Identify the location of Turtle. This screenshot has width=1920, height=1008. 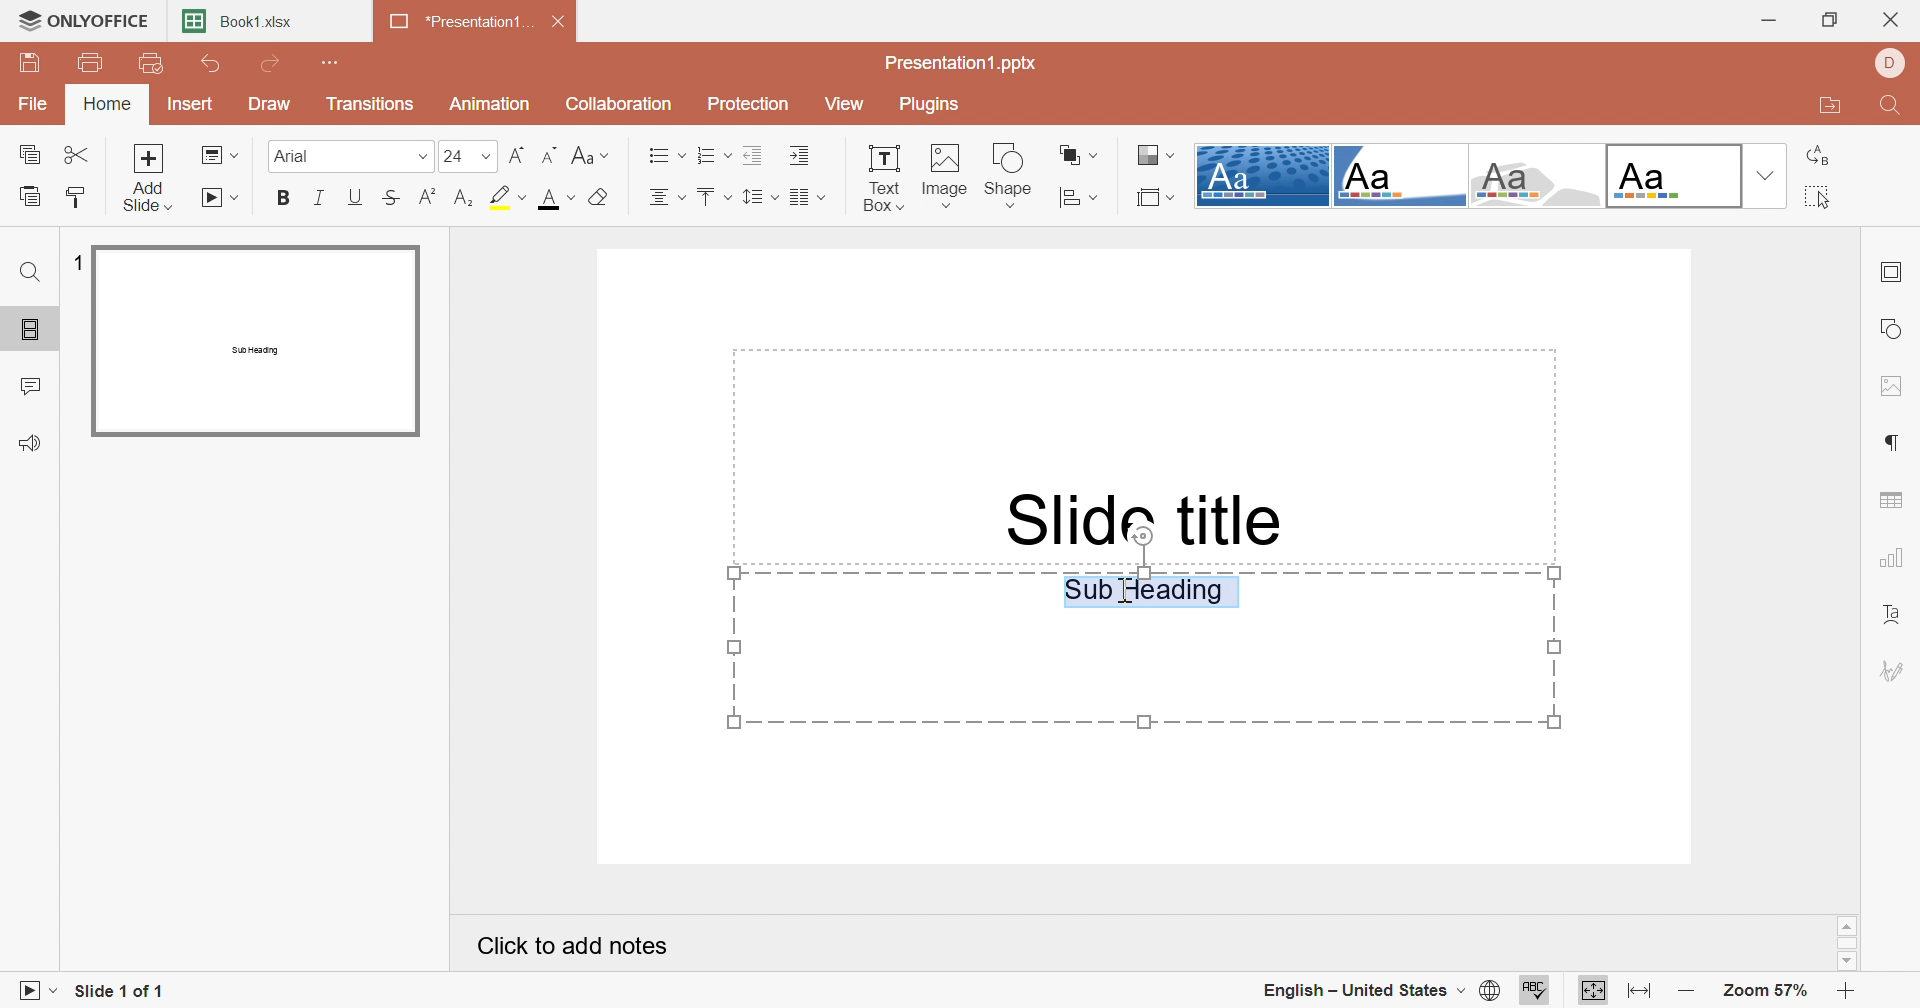
(1536, 176).